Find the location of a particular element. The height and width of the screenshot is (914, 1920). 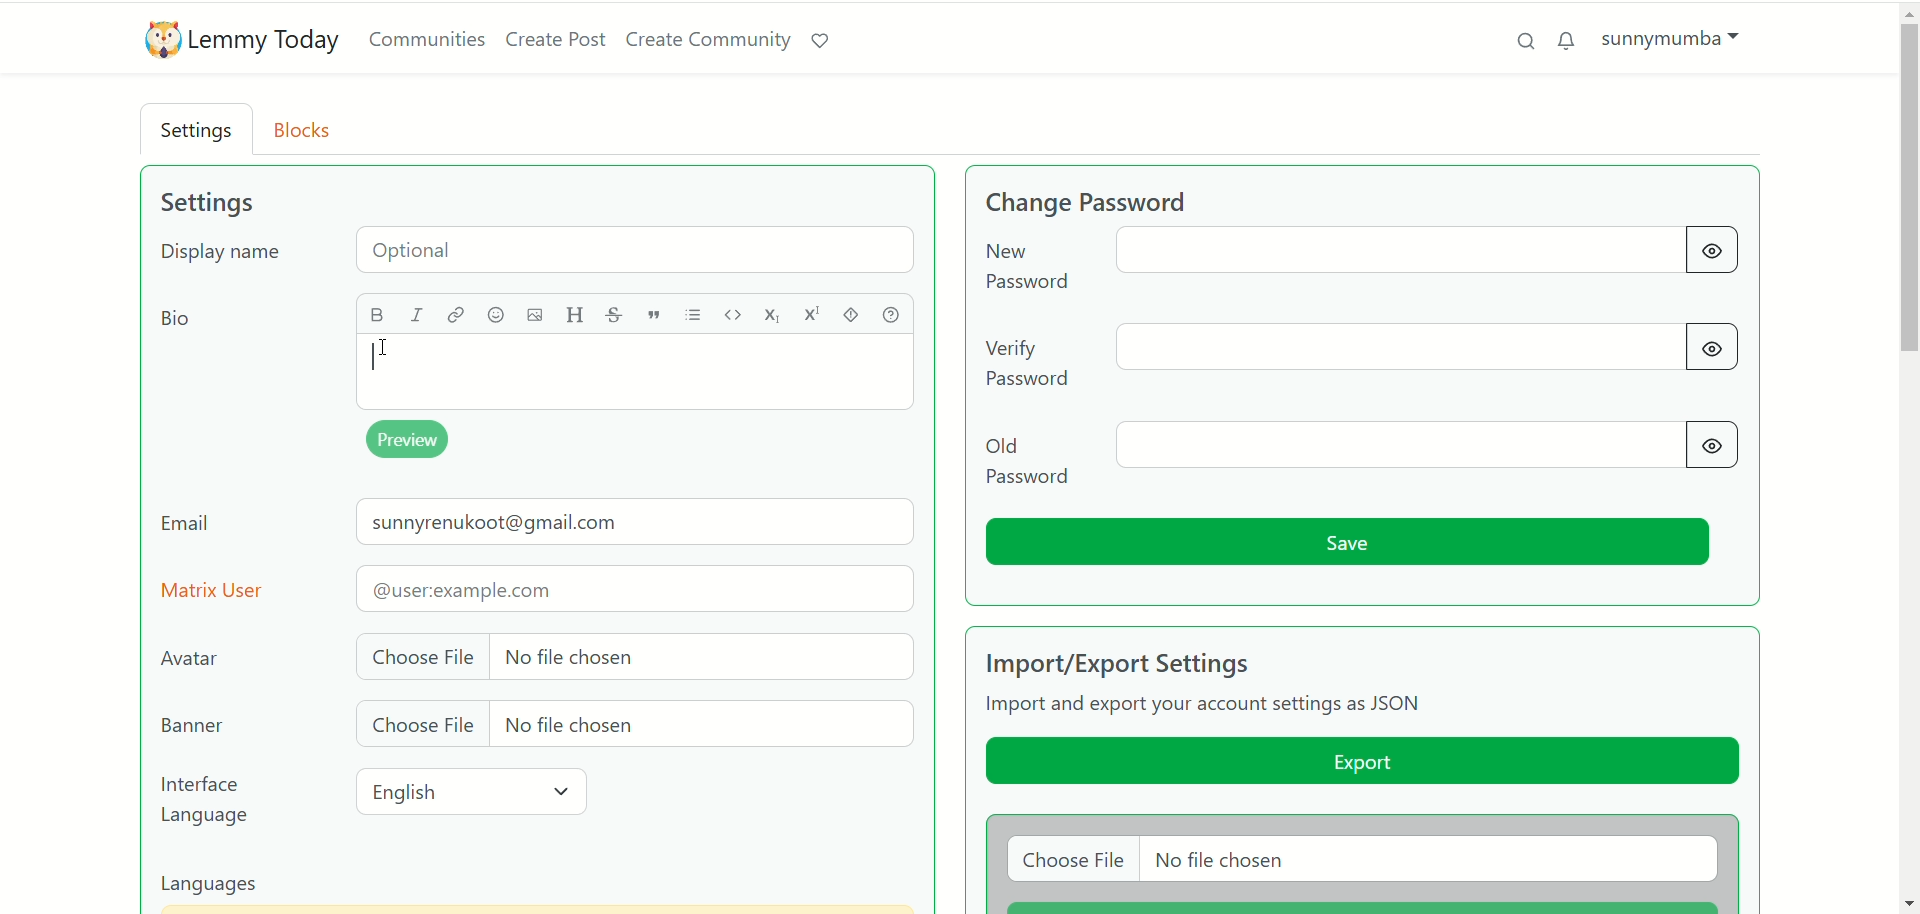

superscript is located at coordinates (812, 317).